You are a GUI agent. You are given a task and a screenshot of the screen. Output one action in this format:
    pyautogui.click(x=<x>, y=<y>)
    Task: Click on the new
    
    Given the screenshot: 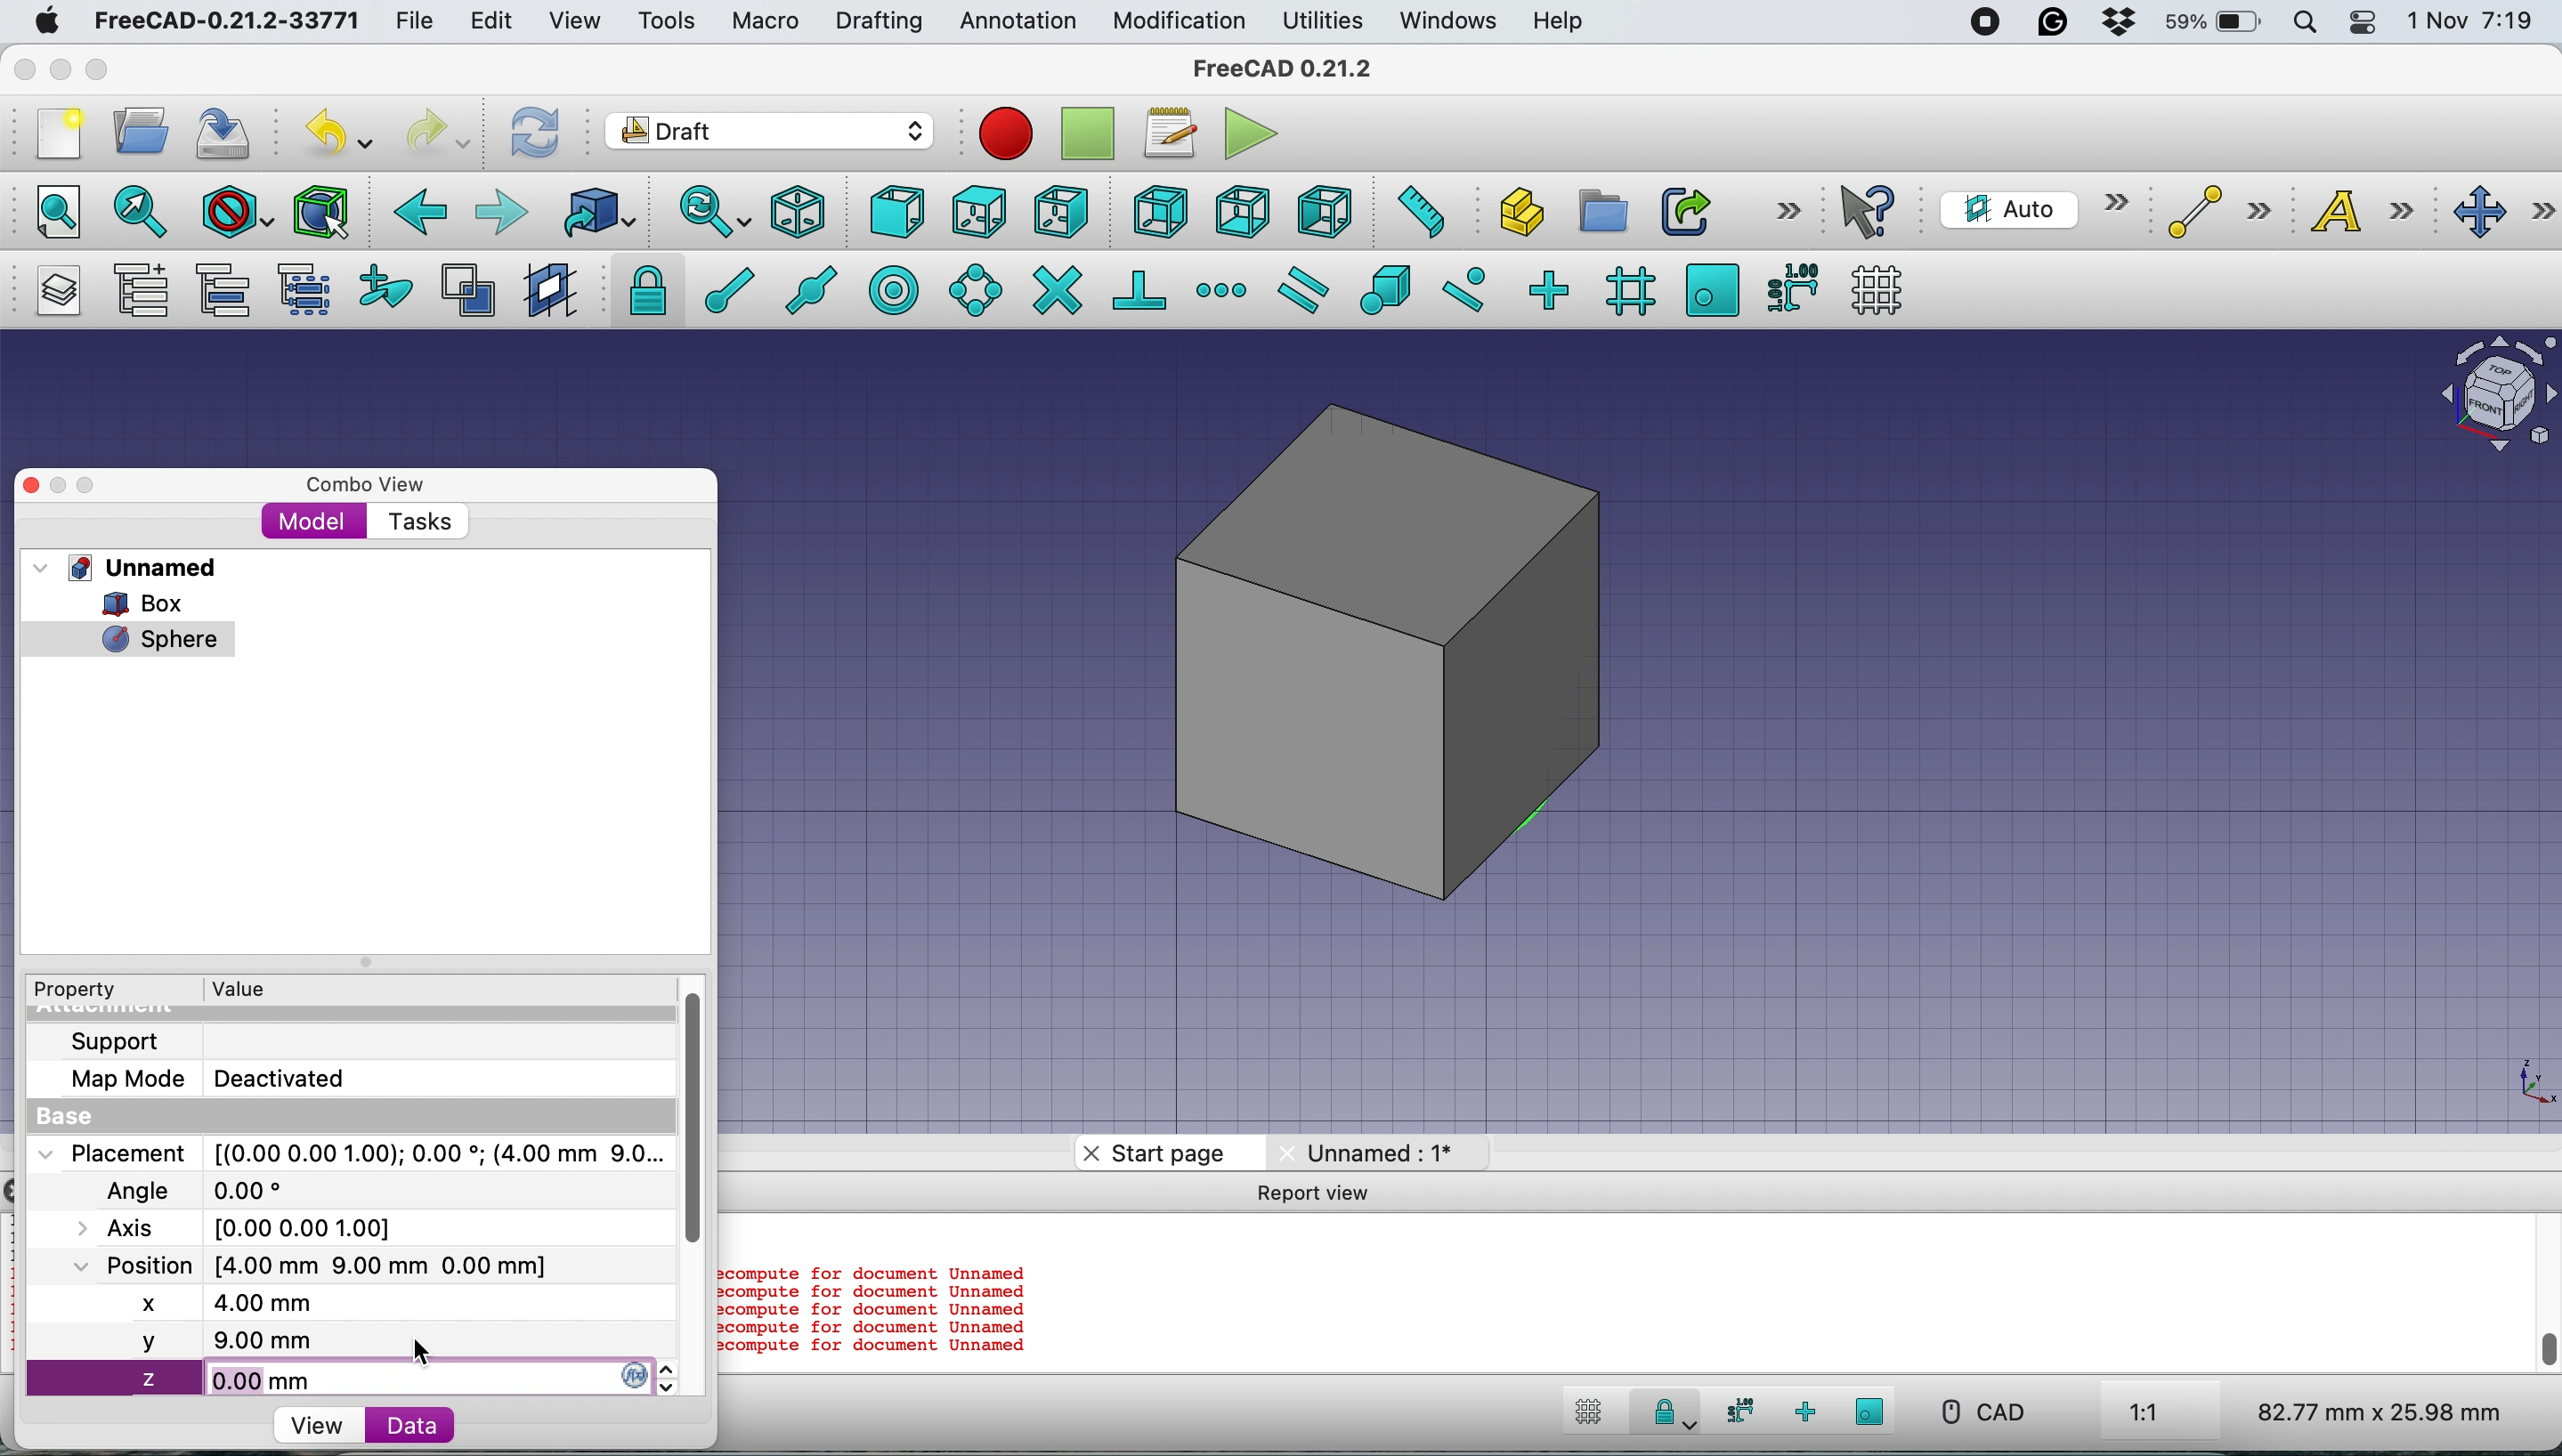 What is the action you would take?
    pyautogui.click(x=53, y=134)
    